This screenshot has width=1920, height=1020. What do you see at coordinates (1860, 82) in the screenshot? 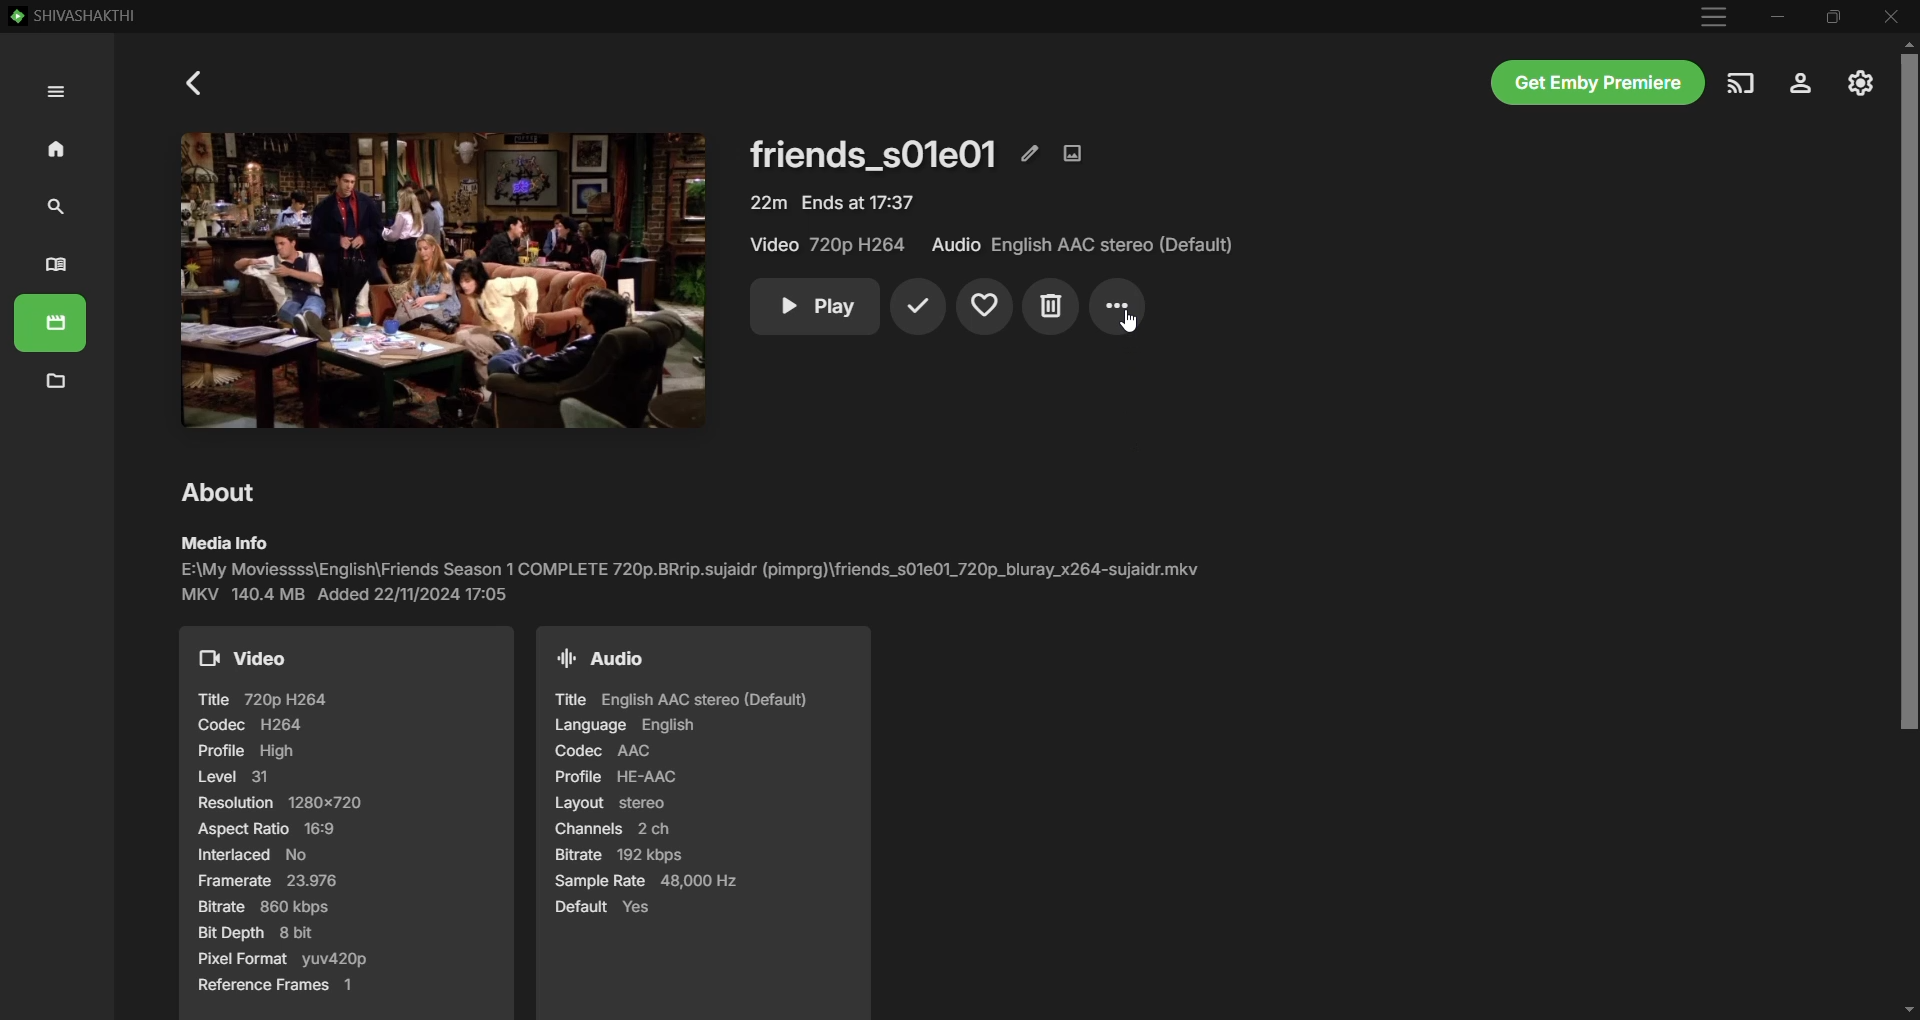
I see `Manage Emby Server` at bounding box center [1860, 82].